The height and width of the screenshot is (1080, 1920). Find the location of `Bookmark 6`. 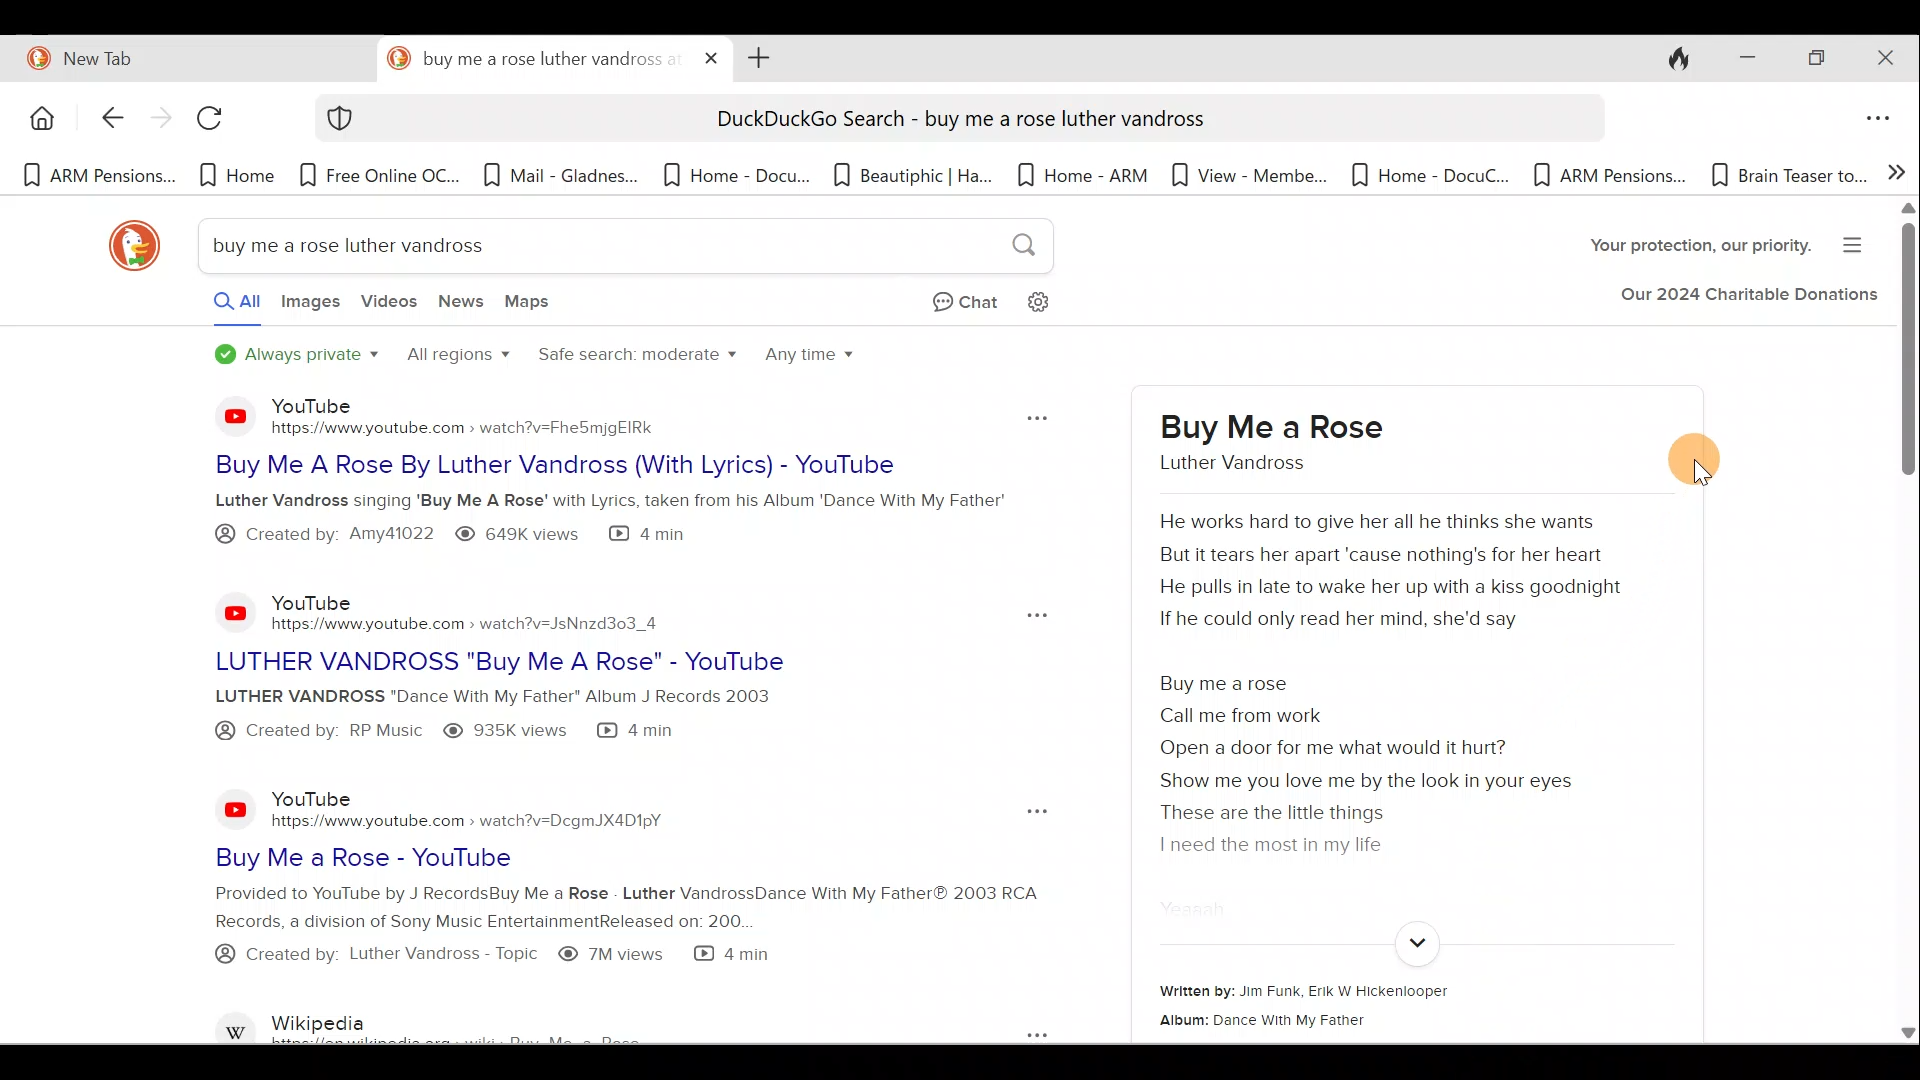

Bookmark 6 is located at coordinates (914, 174).